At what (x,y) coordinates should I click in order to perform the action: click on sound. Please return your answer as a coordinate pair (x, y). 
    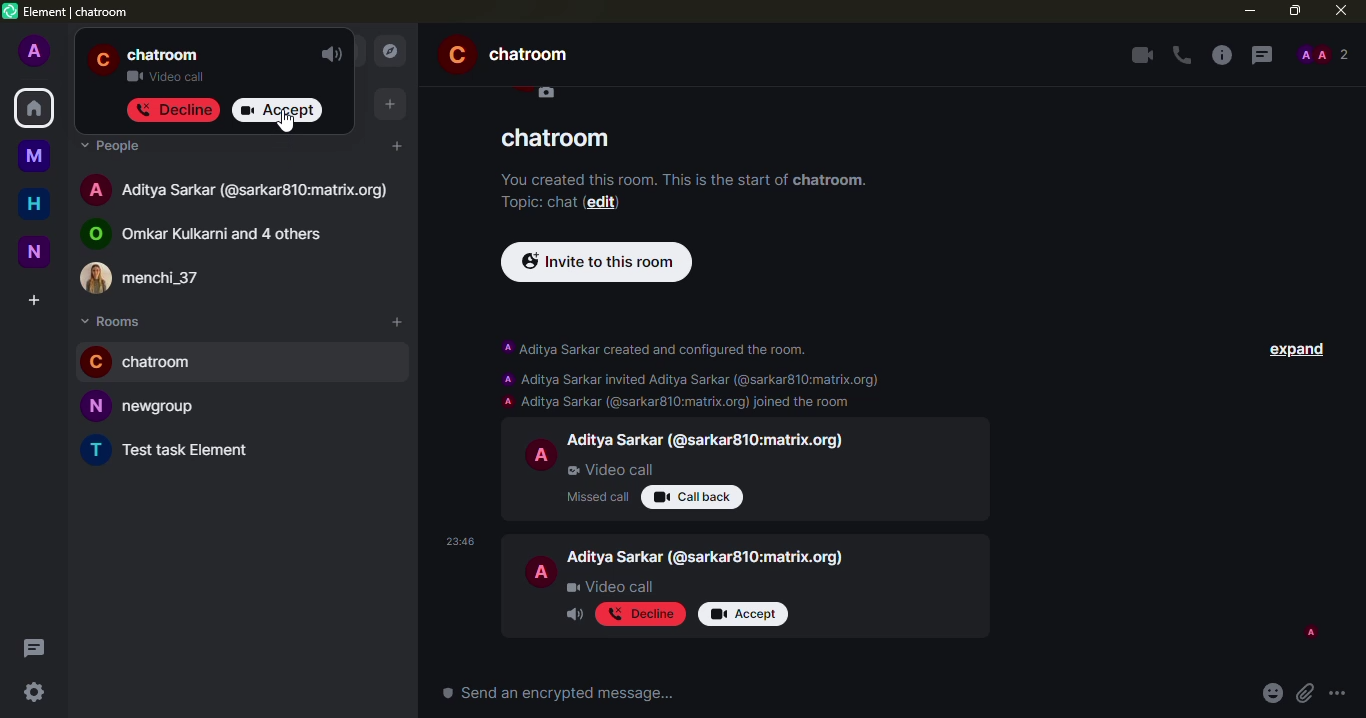
    Looking at the image, I should click on (332, 55).